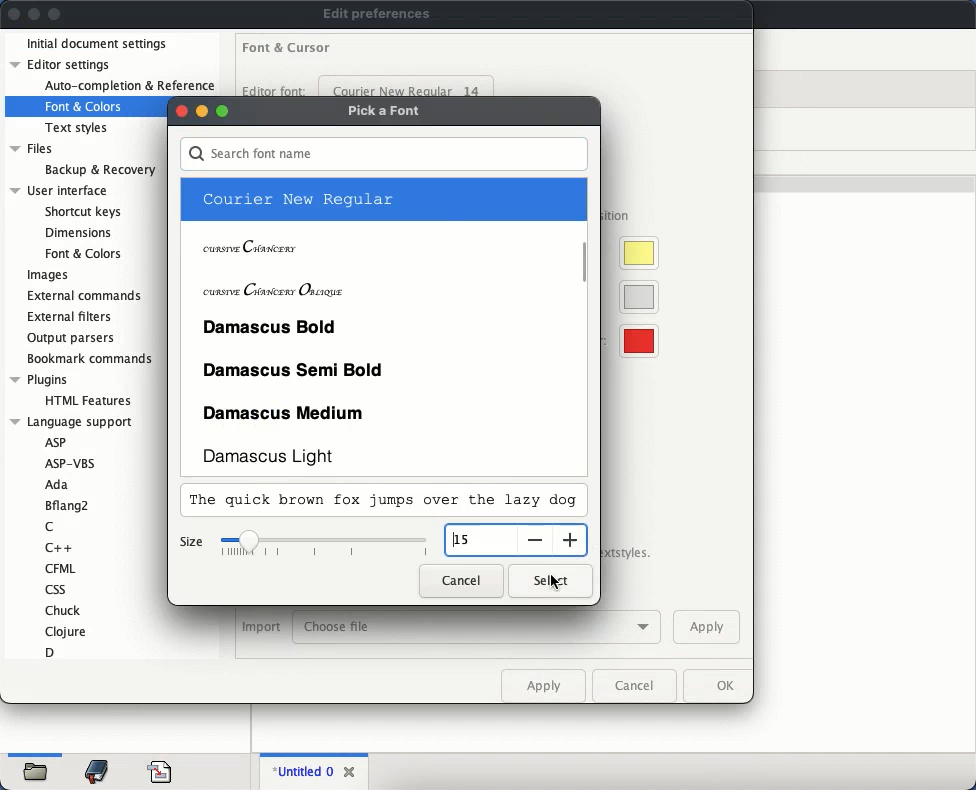 This screenshot has width=976, height=790. What do you see at coordinates (380, 243) in the screenshot?
I see `cursive chancery` at bounding box center [380, 243].